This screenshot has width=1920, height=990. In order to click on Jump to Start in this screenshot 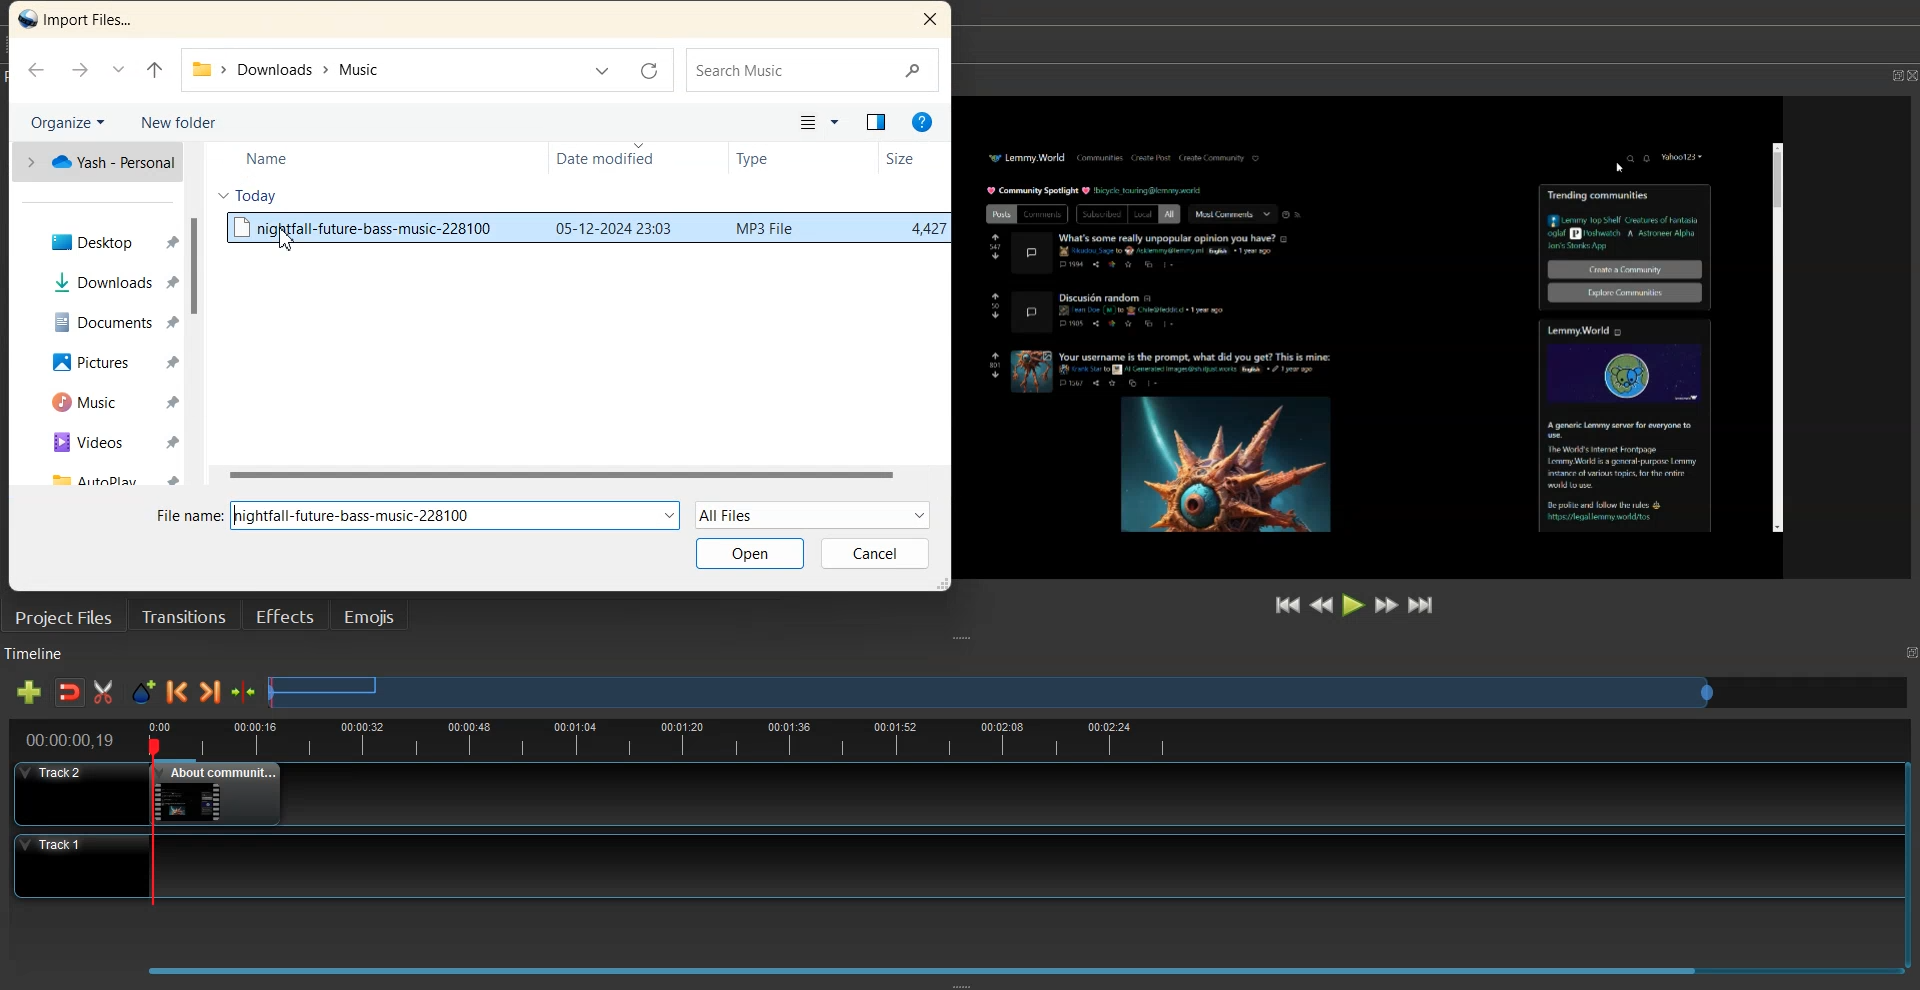, I will do `click(1289, 605)`.